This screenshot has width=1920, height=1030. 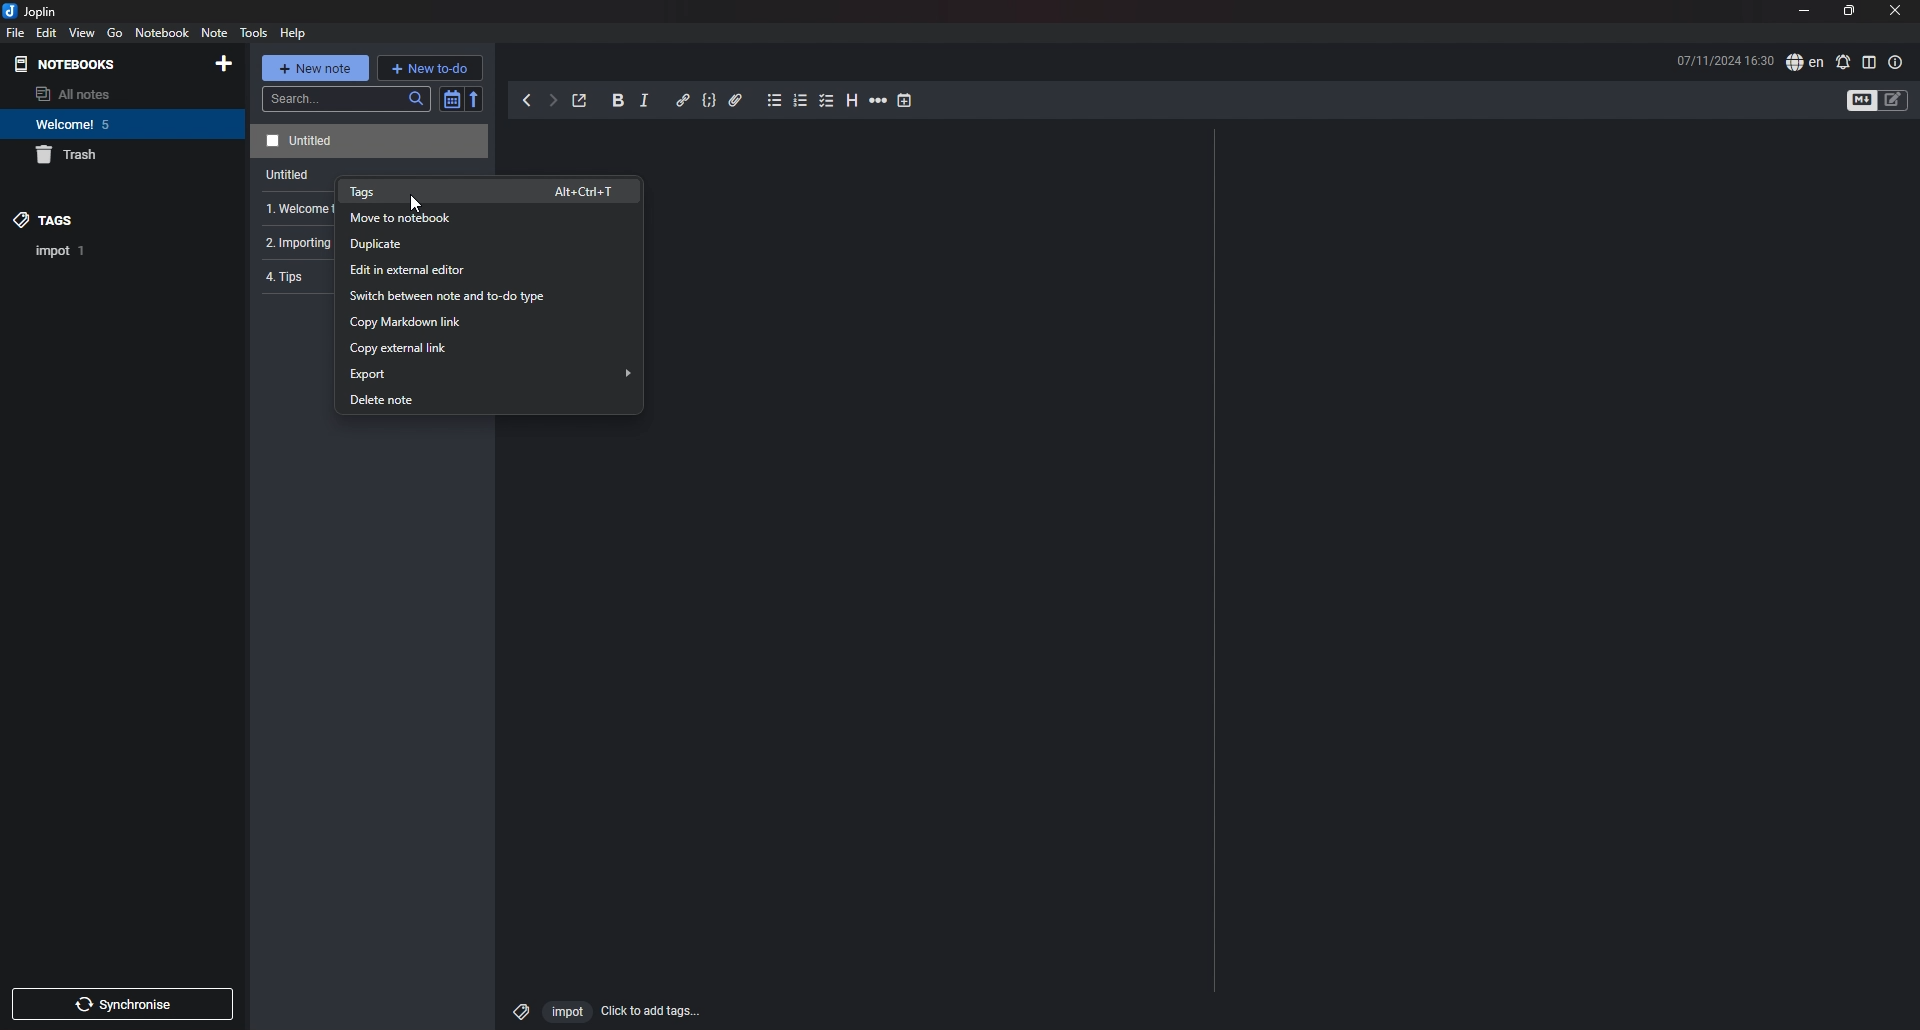 I want to click on bold, so click(x=618, y=102).